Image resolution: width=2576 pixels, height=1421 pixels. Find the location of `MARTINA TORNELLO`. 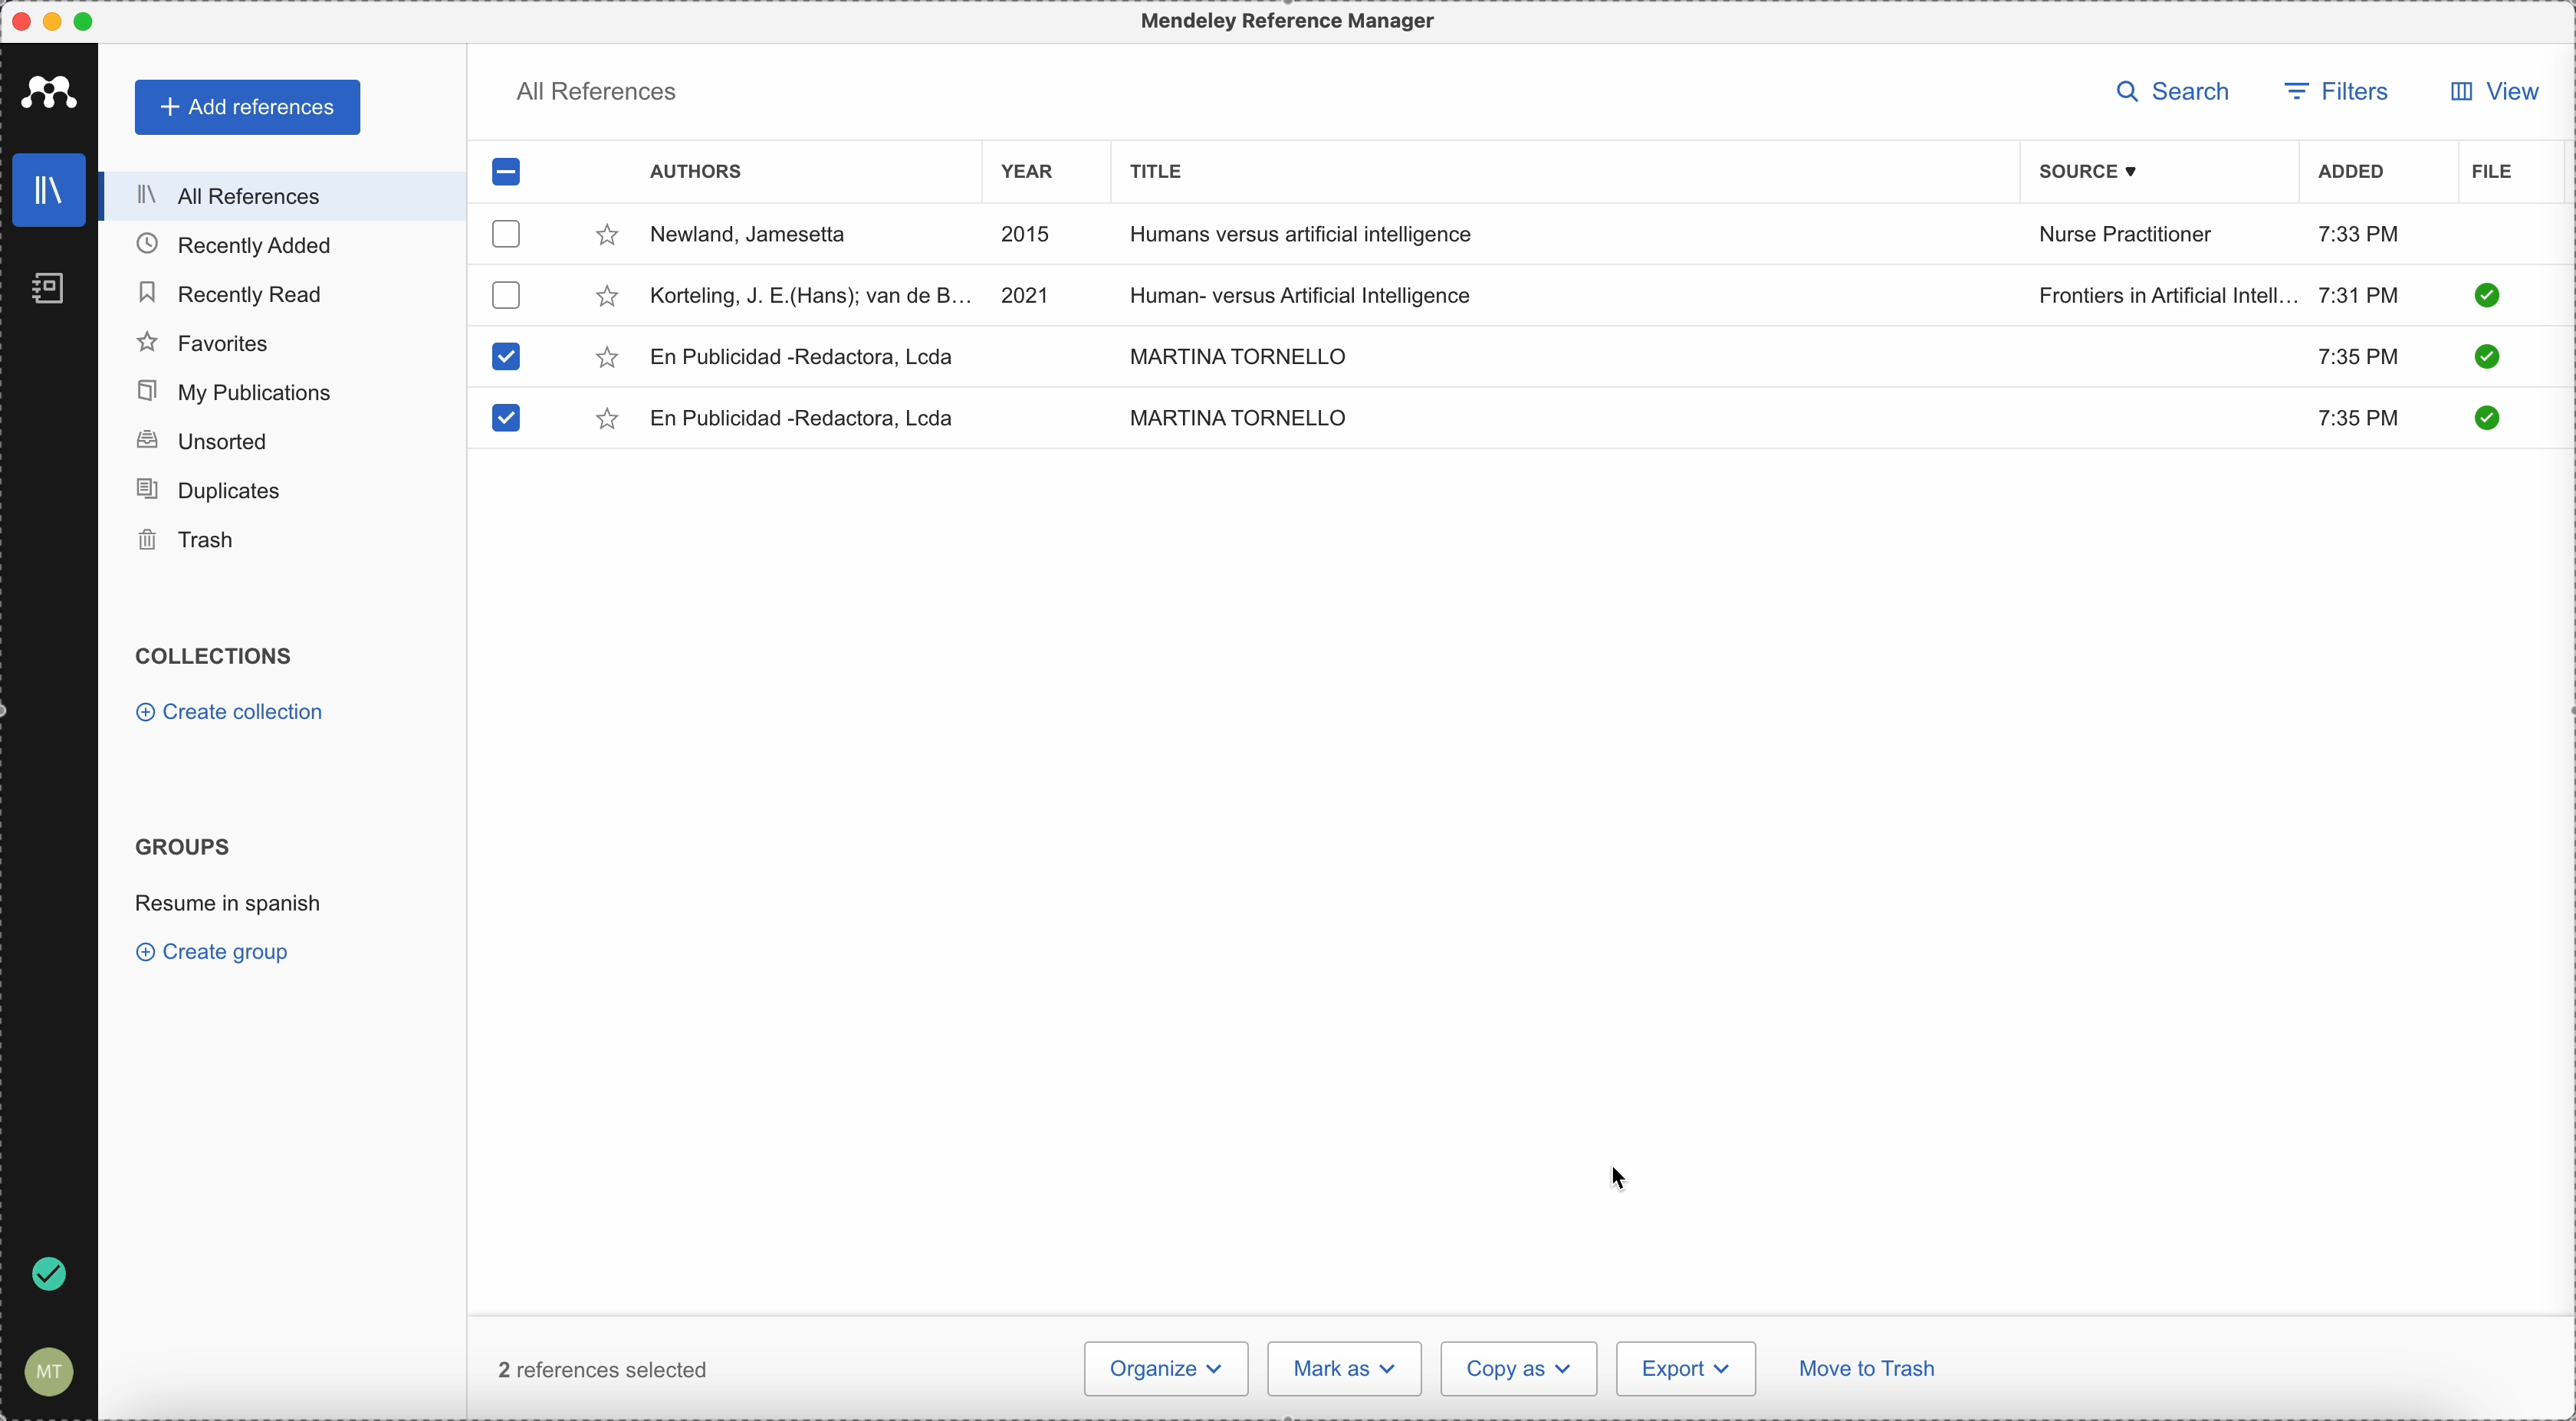

MARTINA TORNELLO is located at coordinates (1233, 353).